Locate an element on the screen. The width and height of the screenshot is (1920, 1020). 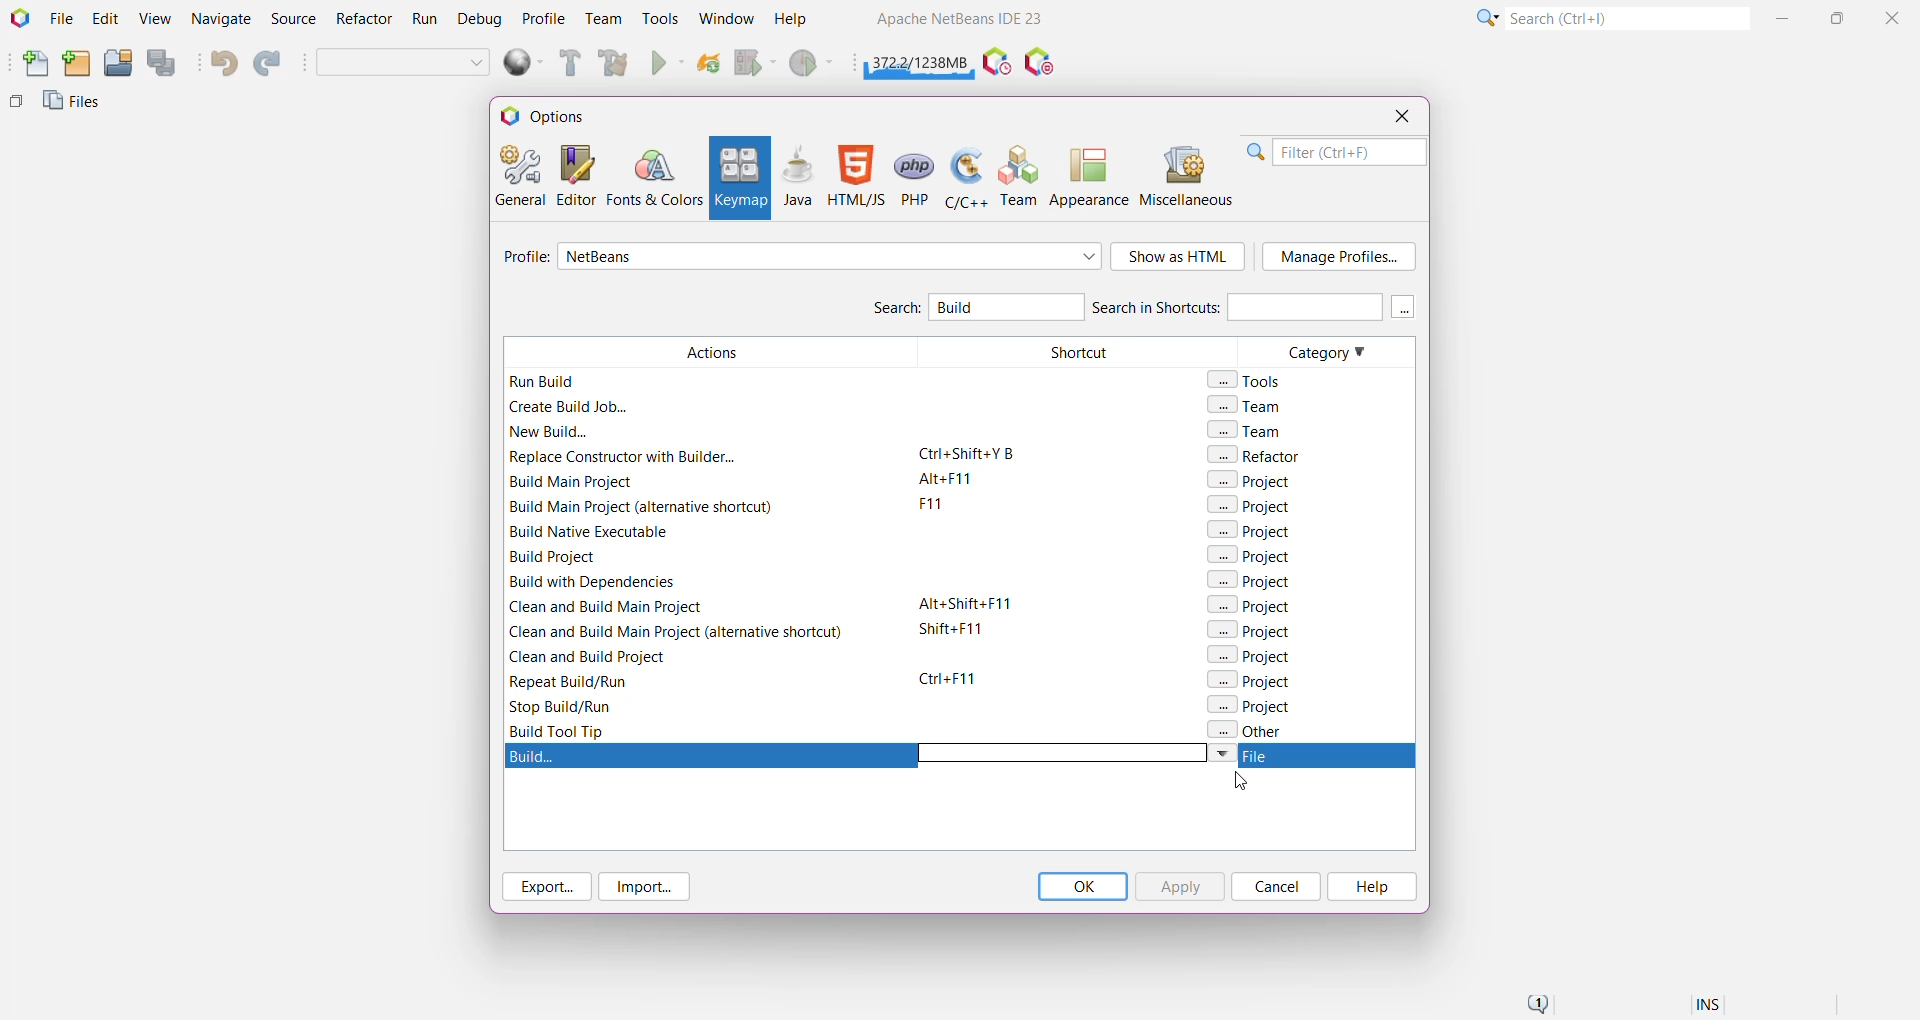
HTML/JS is located at coordinates (855, 176).